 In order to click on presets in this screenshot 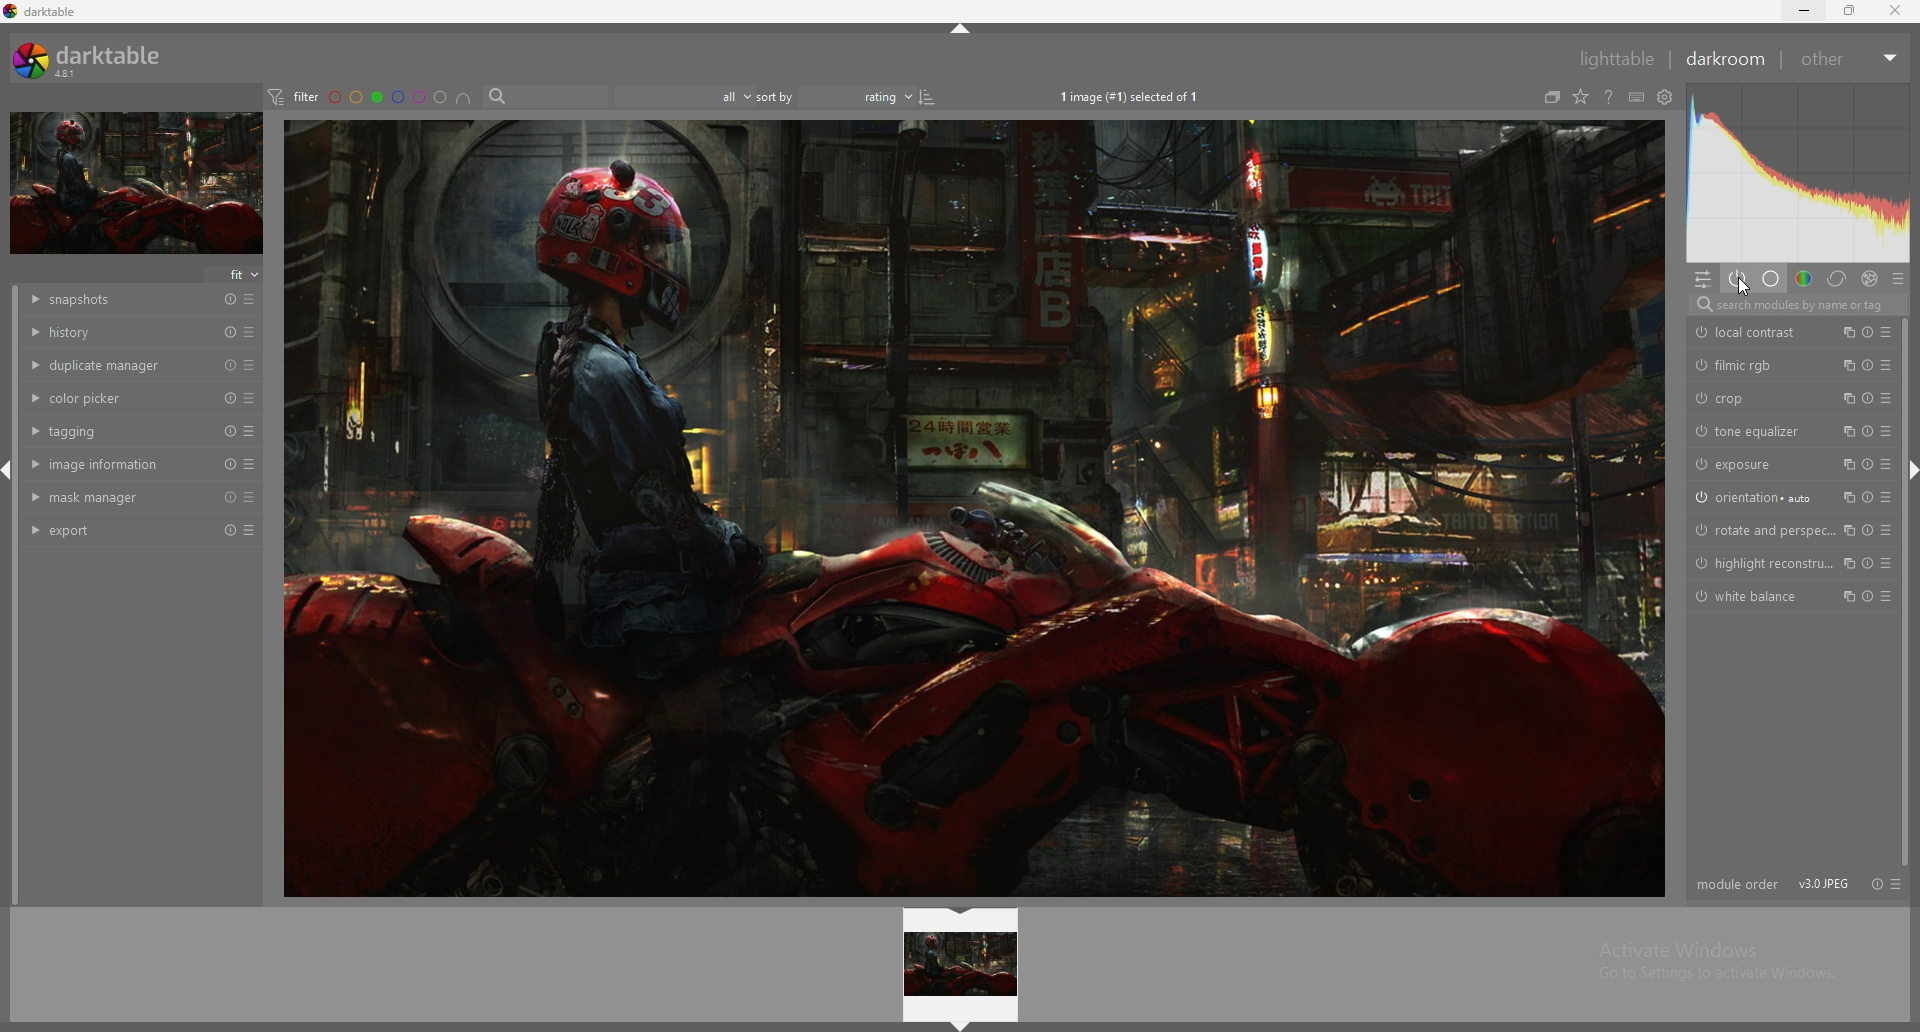, I will do `click(1886, 398)`.